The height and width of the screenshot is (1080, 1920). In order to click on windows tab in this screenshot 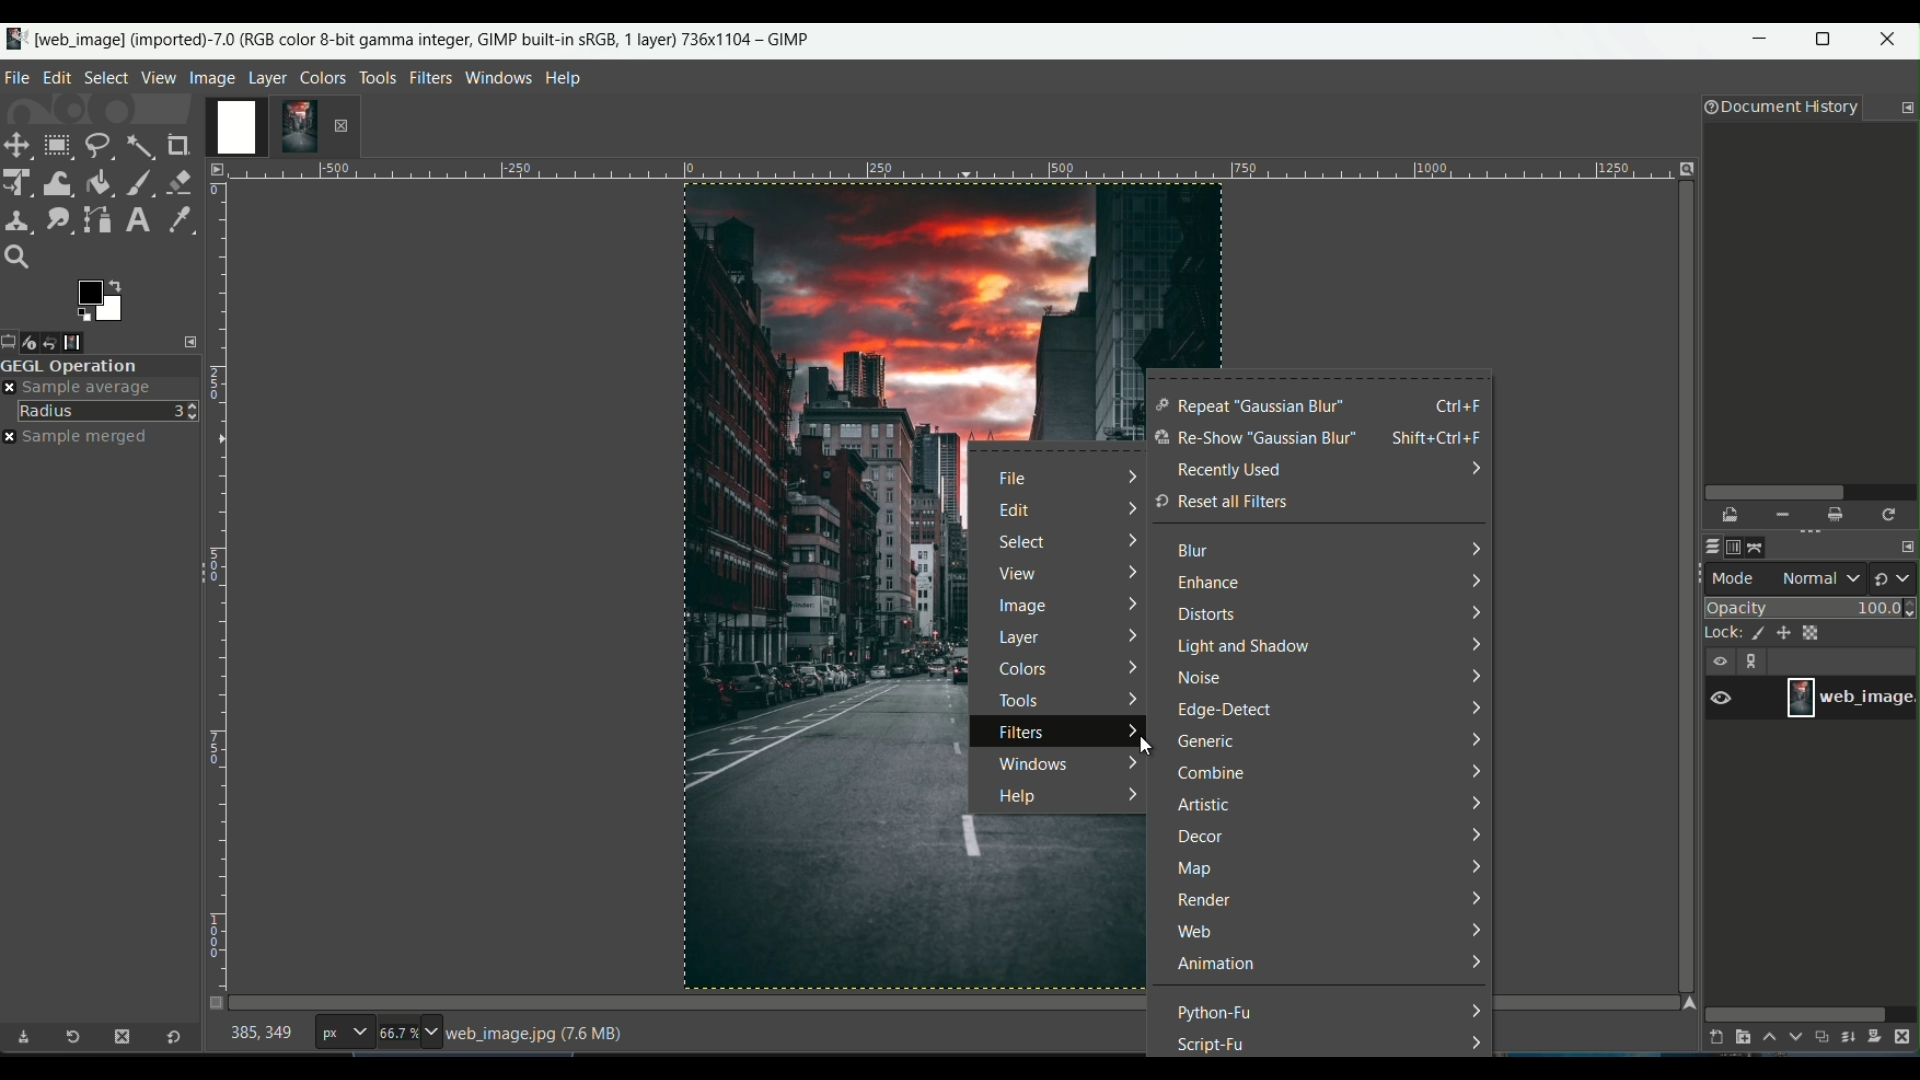, I will do `click(500, 77)`.